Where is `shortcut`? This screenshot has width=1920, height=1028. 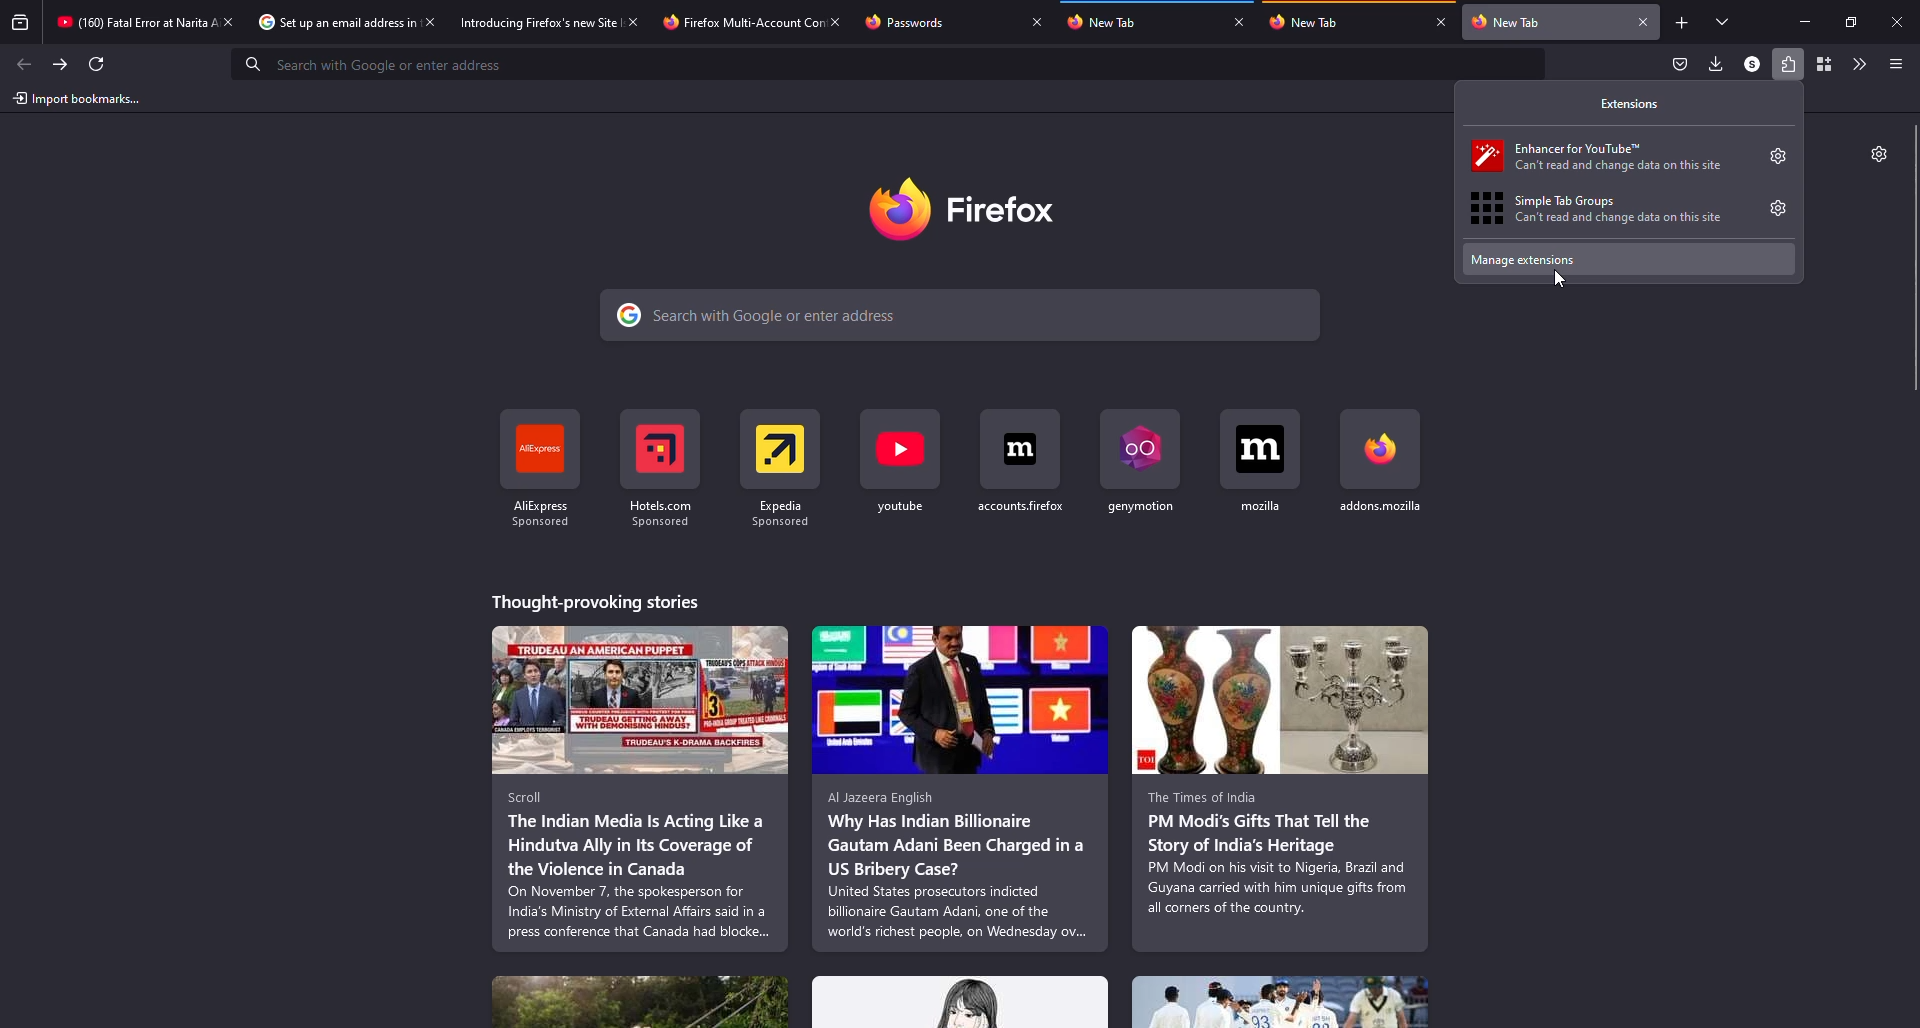 shortcut is located at coordinates (543, 472).